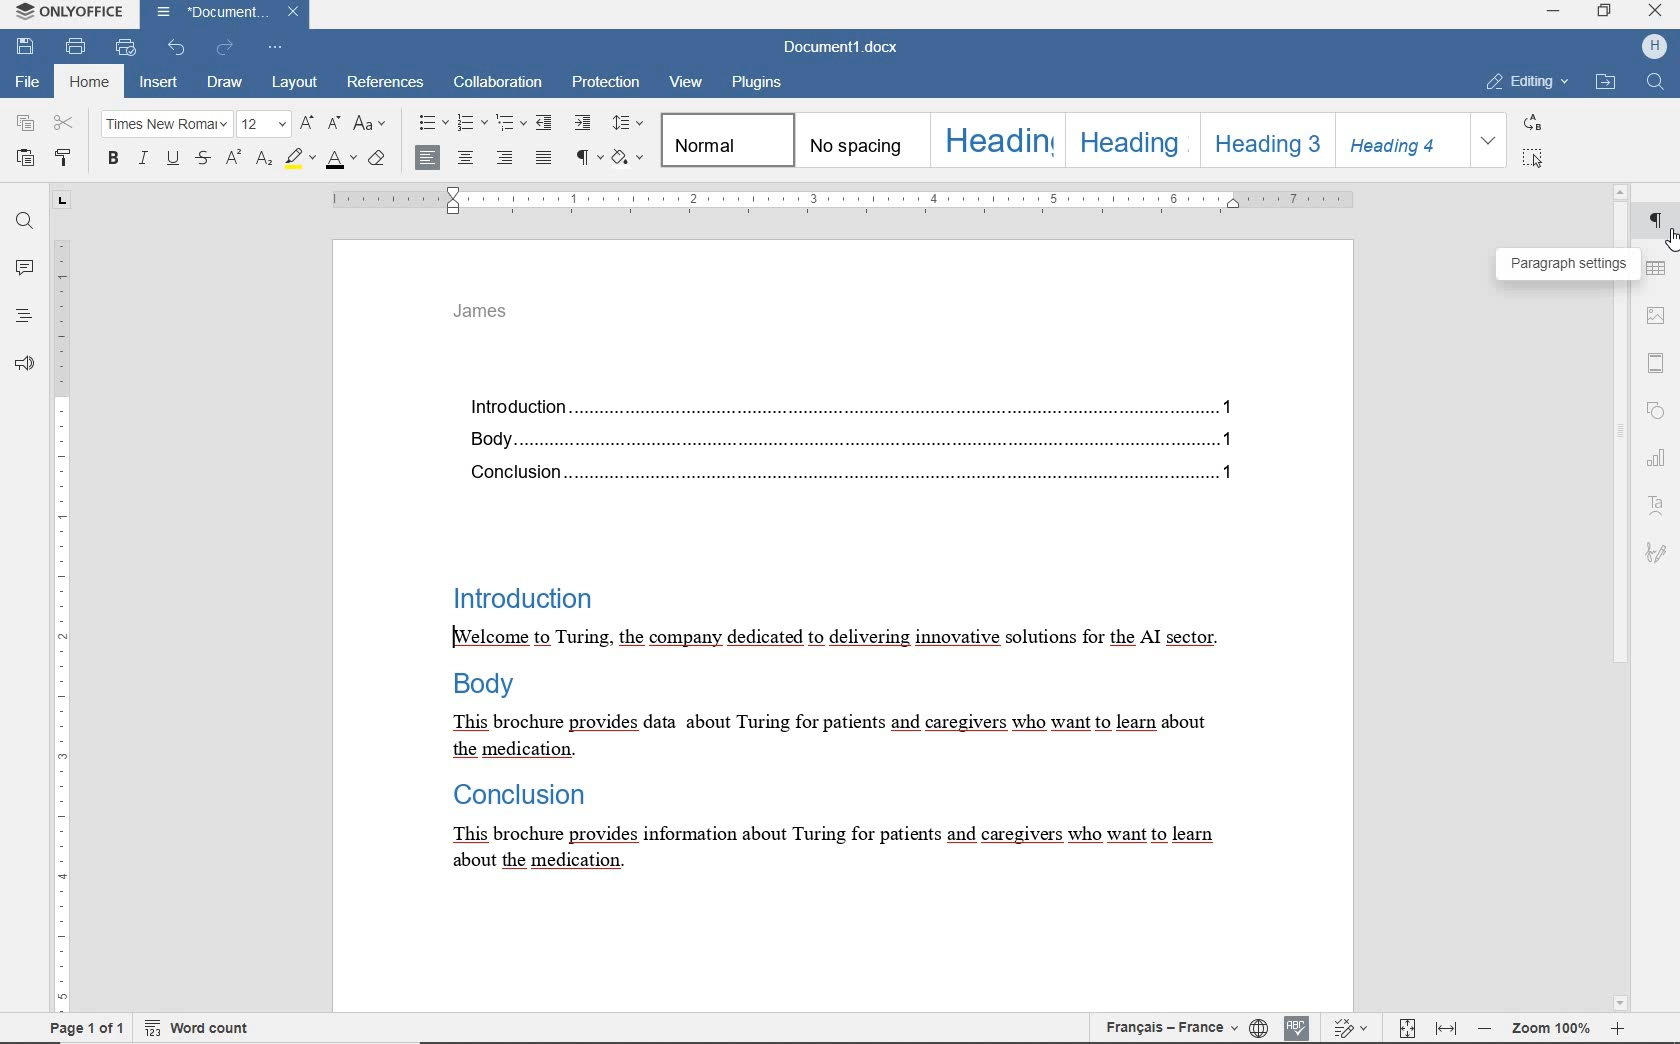 The width and height of the screenshot is (1680, 1044). What do you see at coordinates (1621, 595) in the screenshot?
I see `scrollbar` at bounding box center [1621, 595].